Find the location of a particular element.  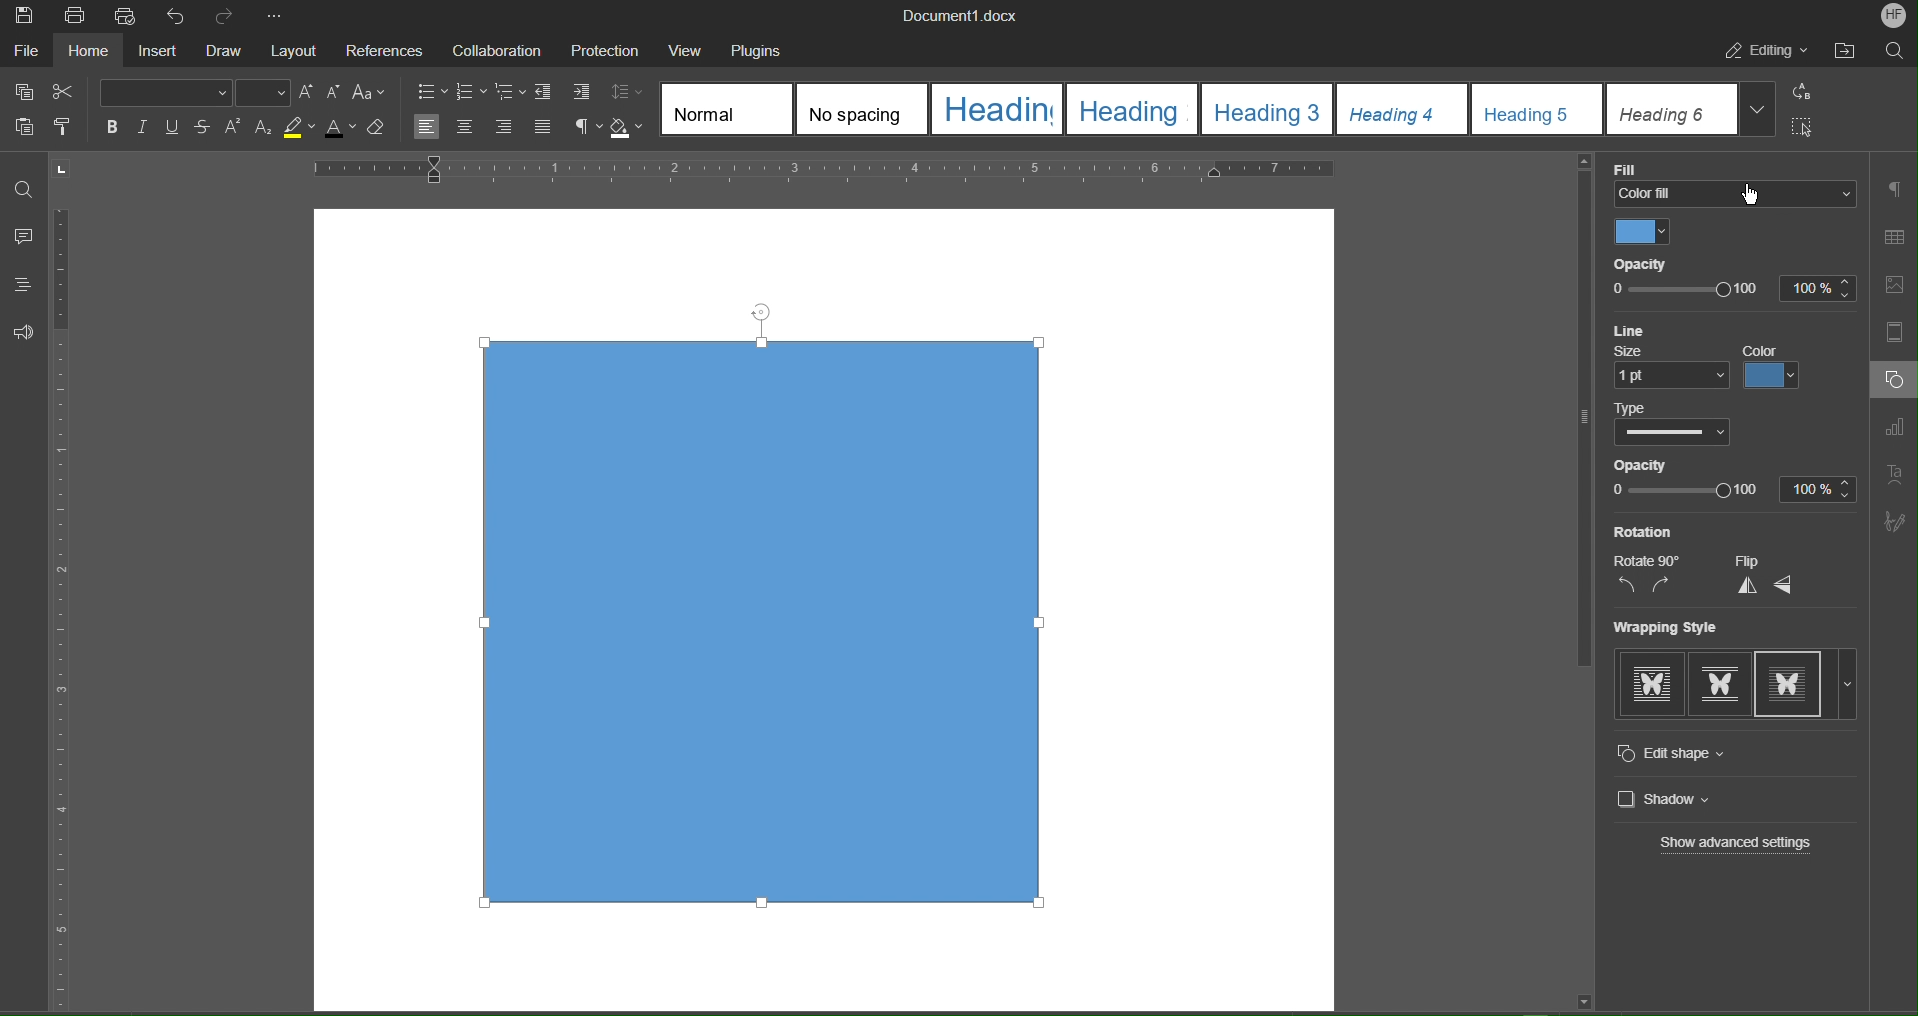

Heading 1 is located at coordinates (996, 107).